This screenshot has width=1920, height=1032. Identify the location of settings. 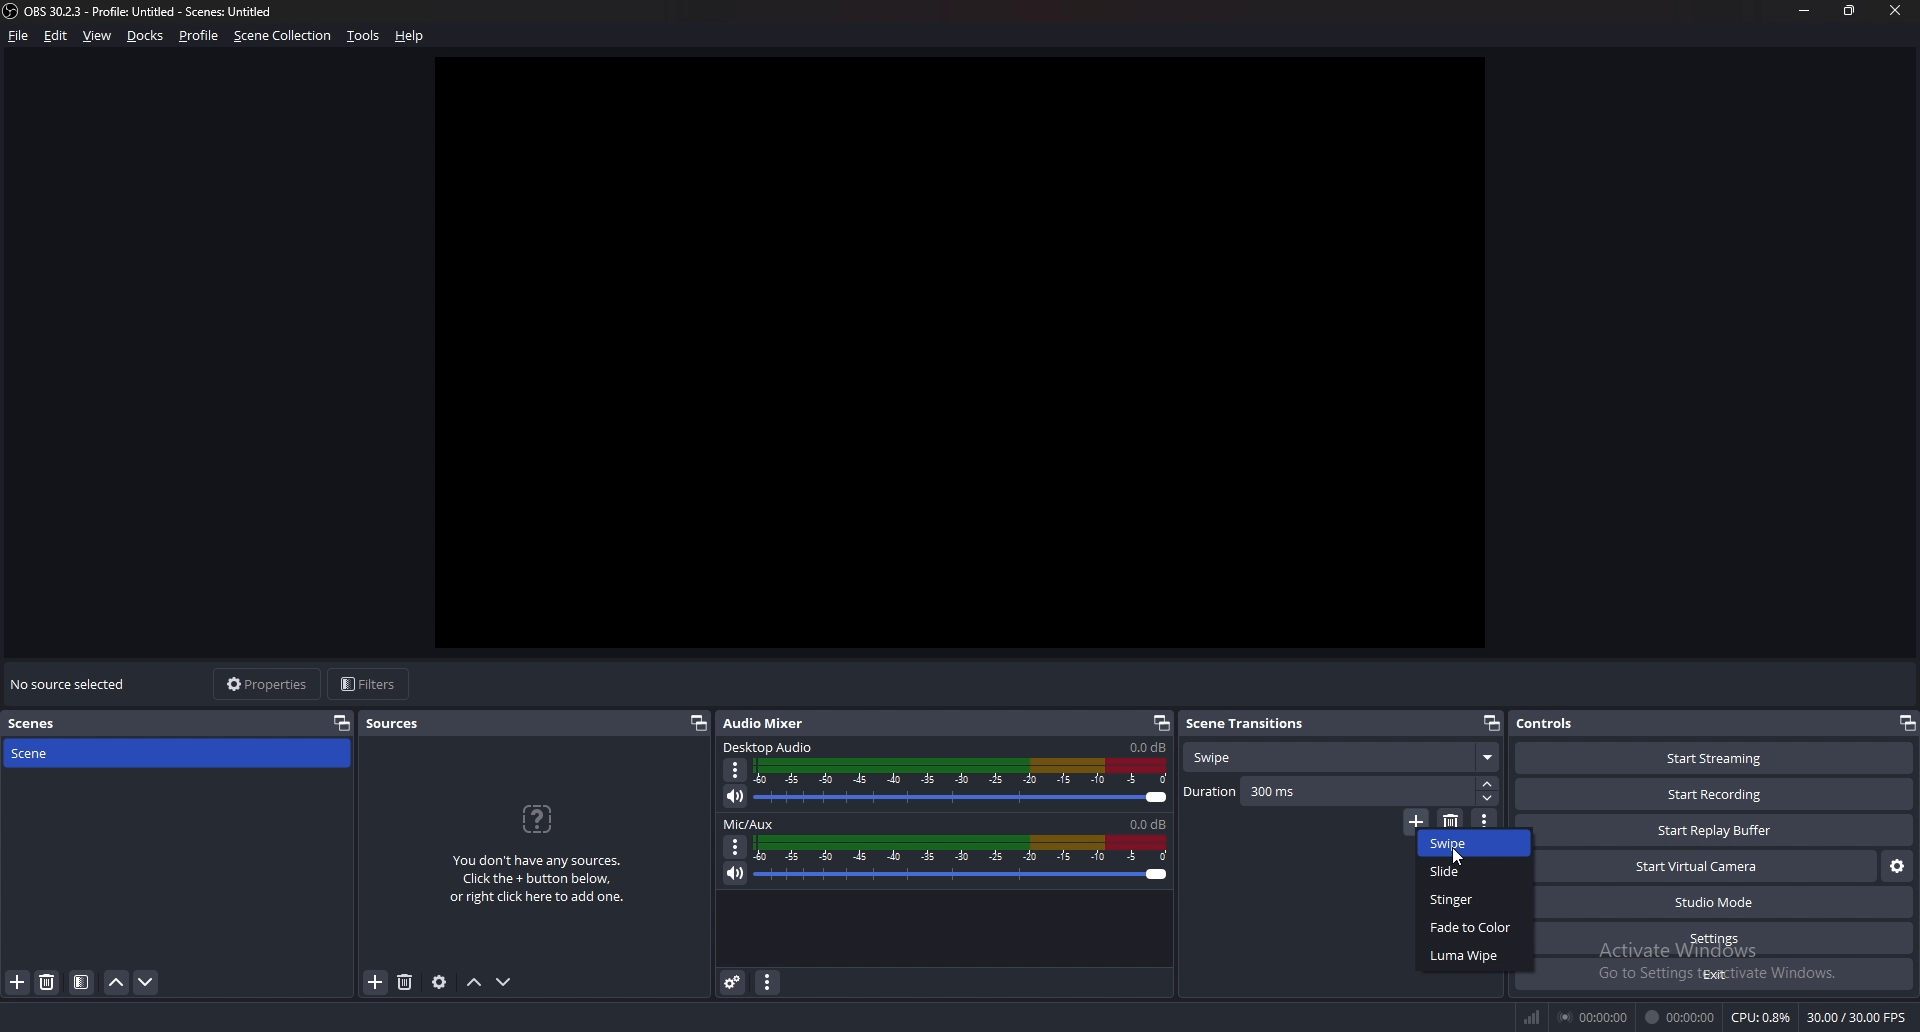
(1725, 938).